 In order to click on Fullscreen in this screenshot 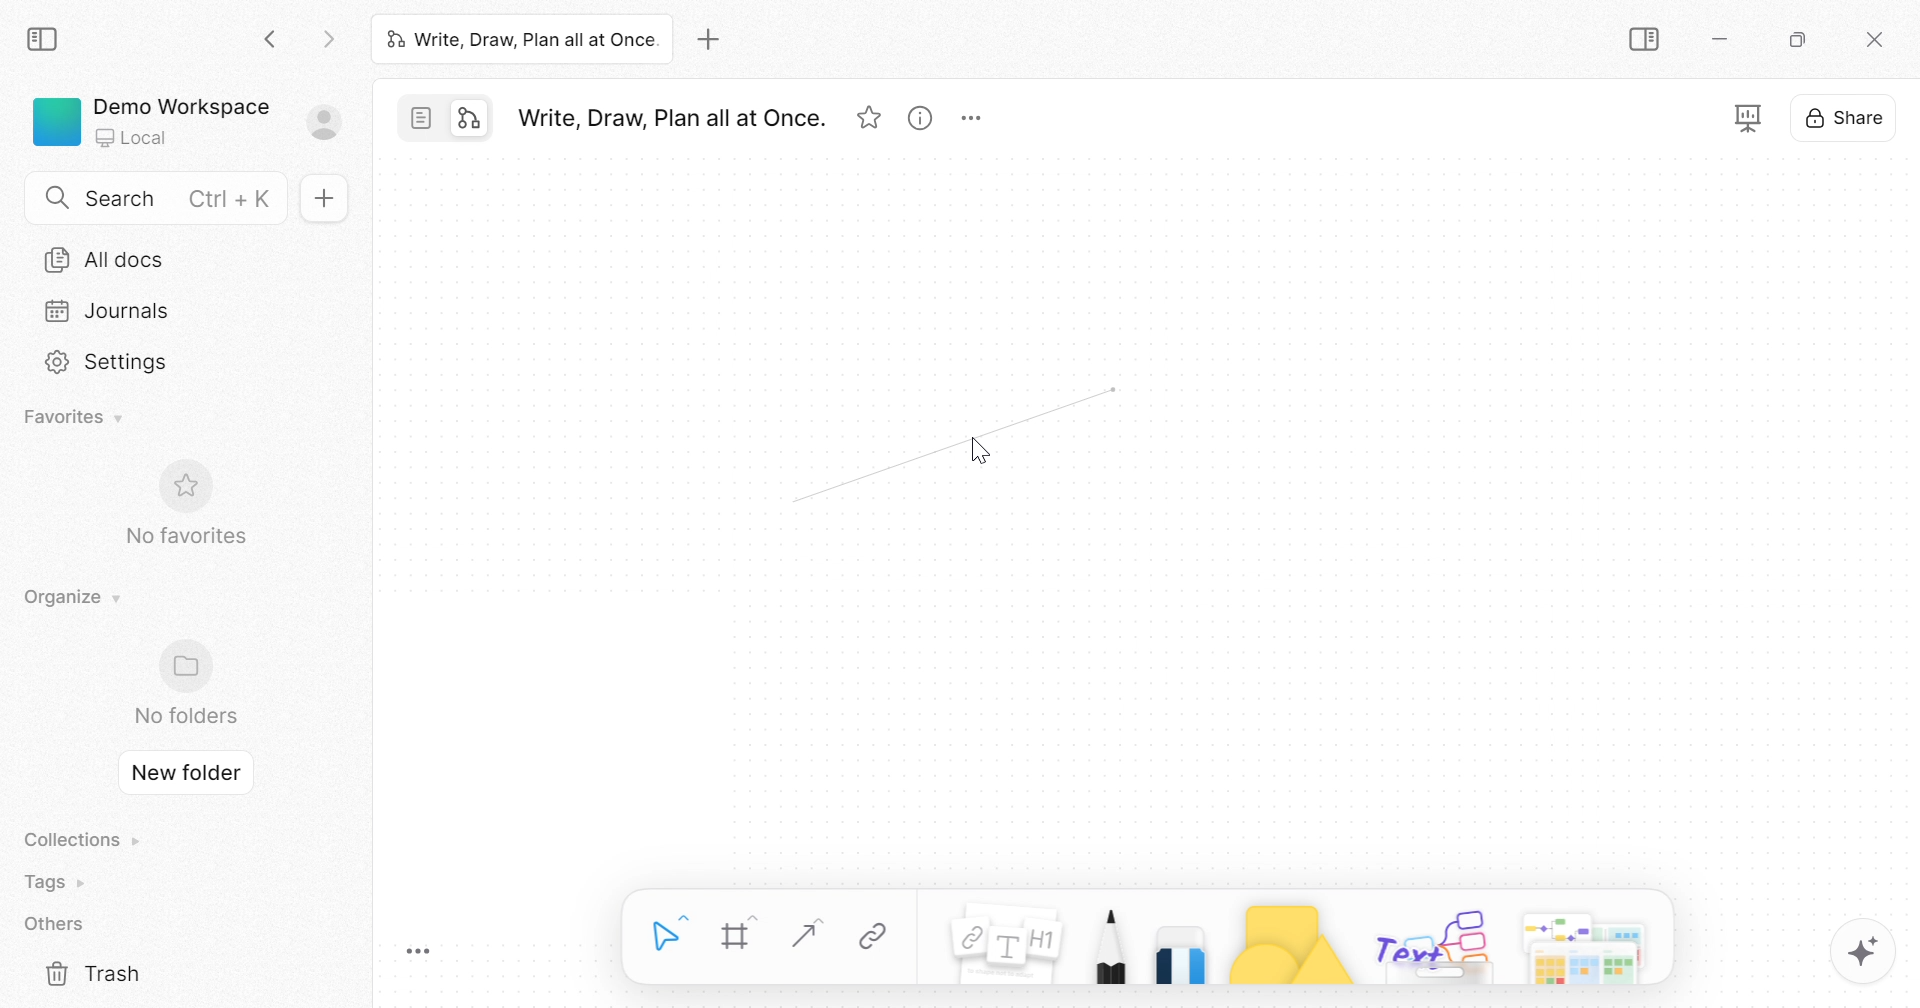, I will do `click(1749, 118)`.